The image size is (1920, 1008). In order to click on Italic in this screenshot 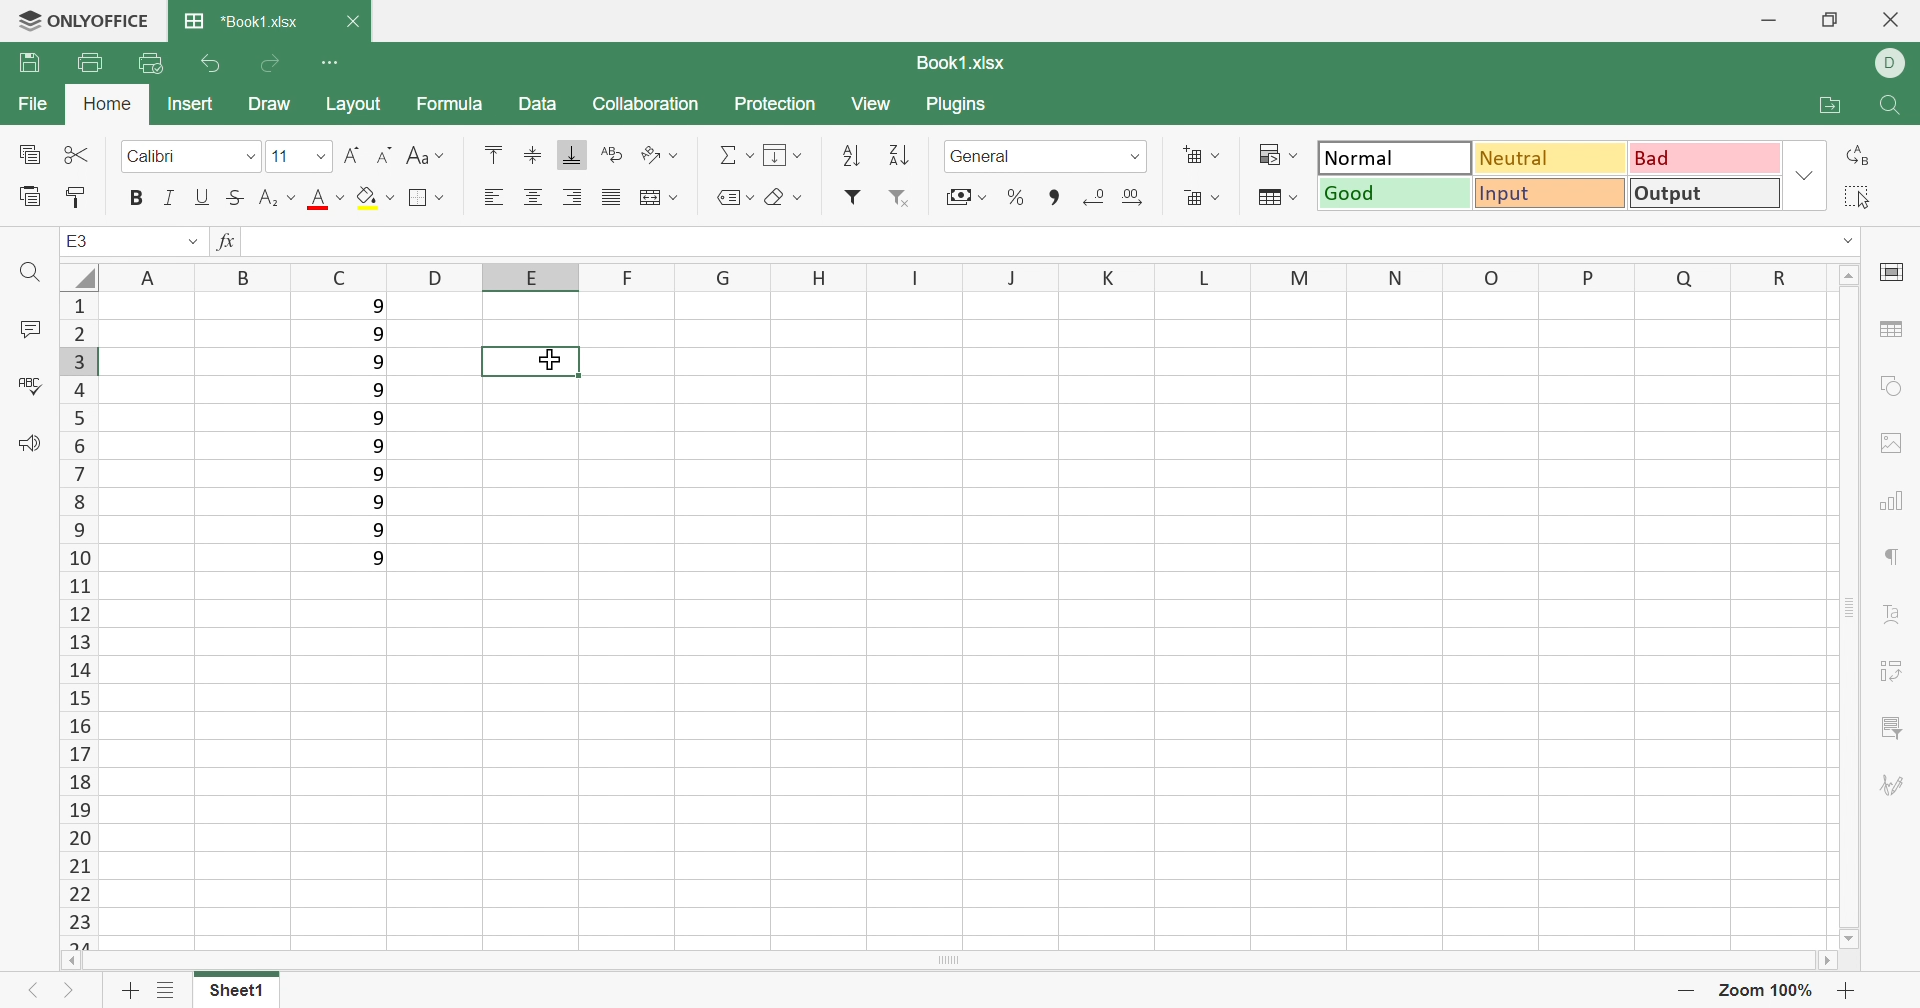, I will do `click(175, 199)`.